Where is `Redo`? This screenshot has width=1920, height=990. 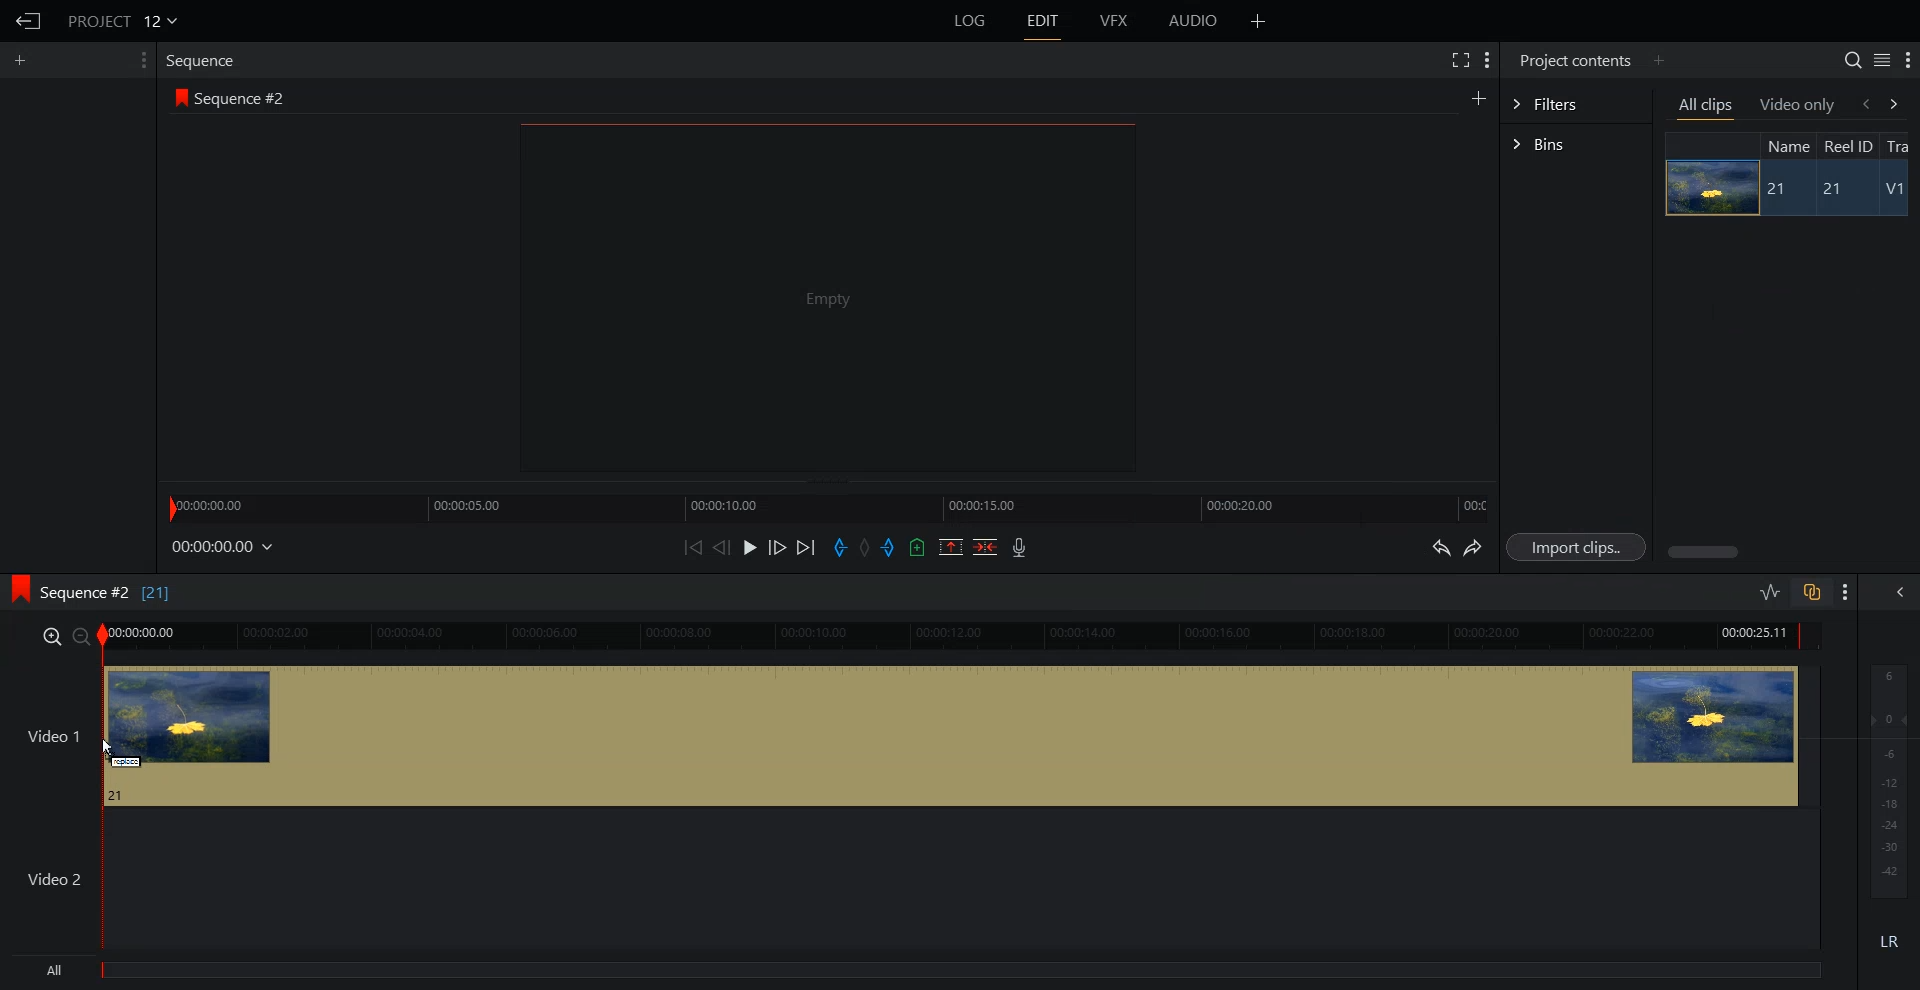 Redo is located at coordinates (1473, 547).